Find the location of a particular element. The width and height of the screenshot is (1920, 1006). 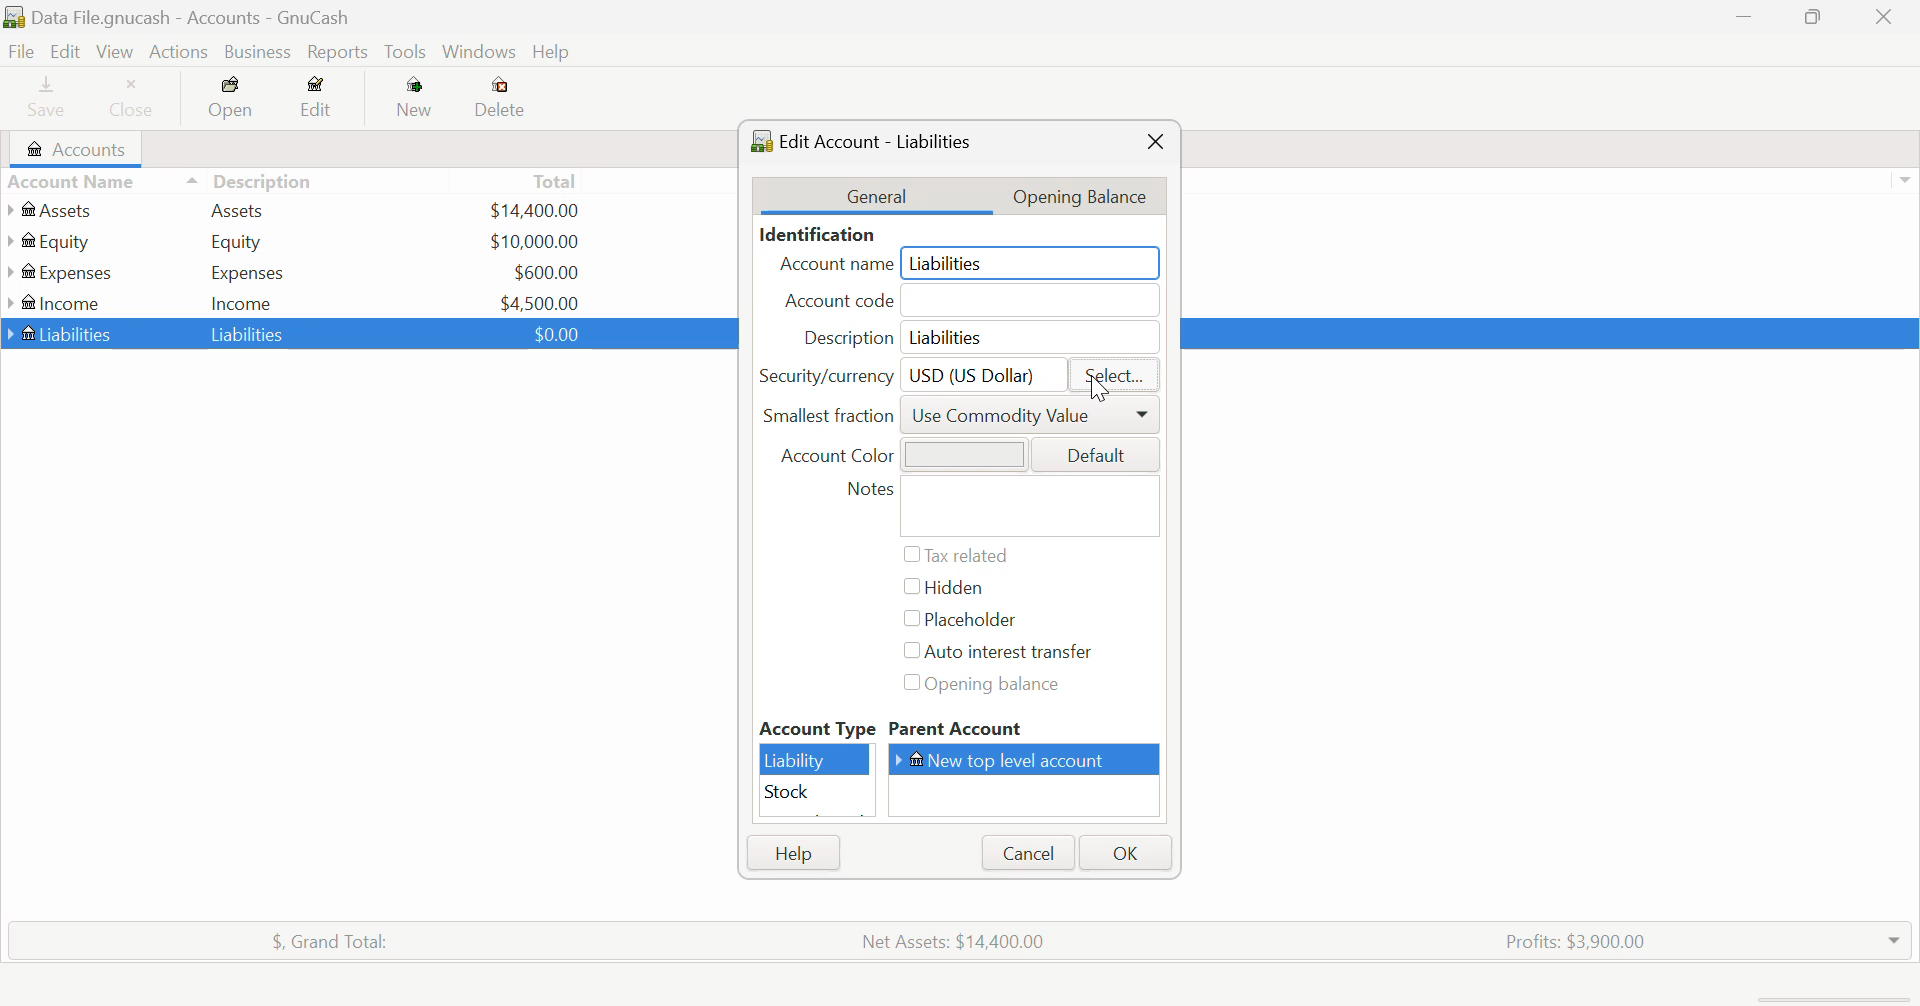

View is located at coordinates (113, 52).